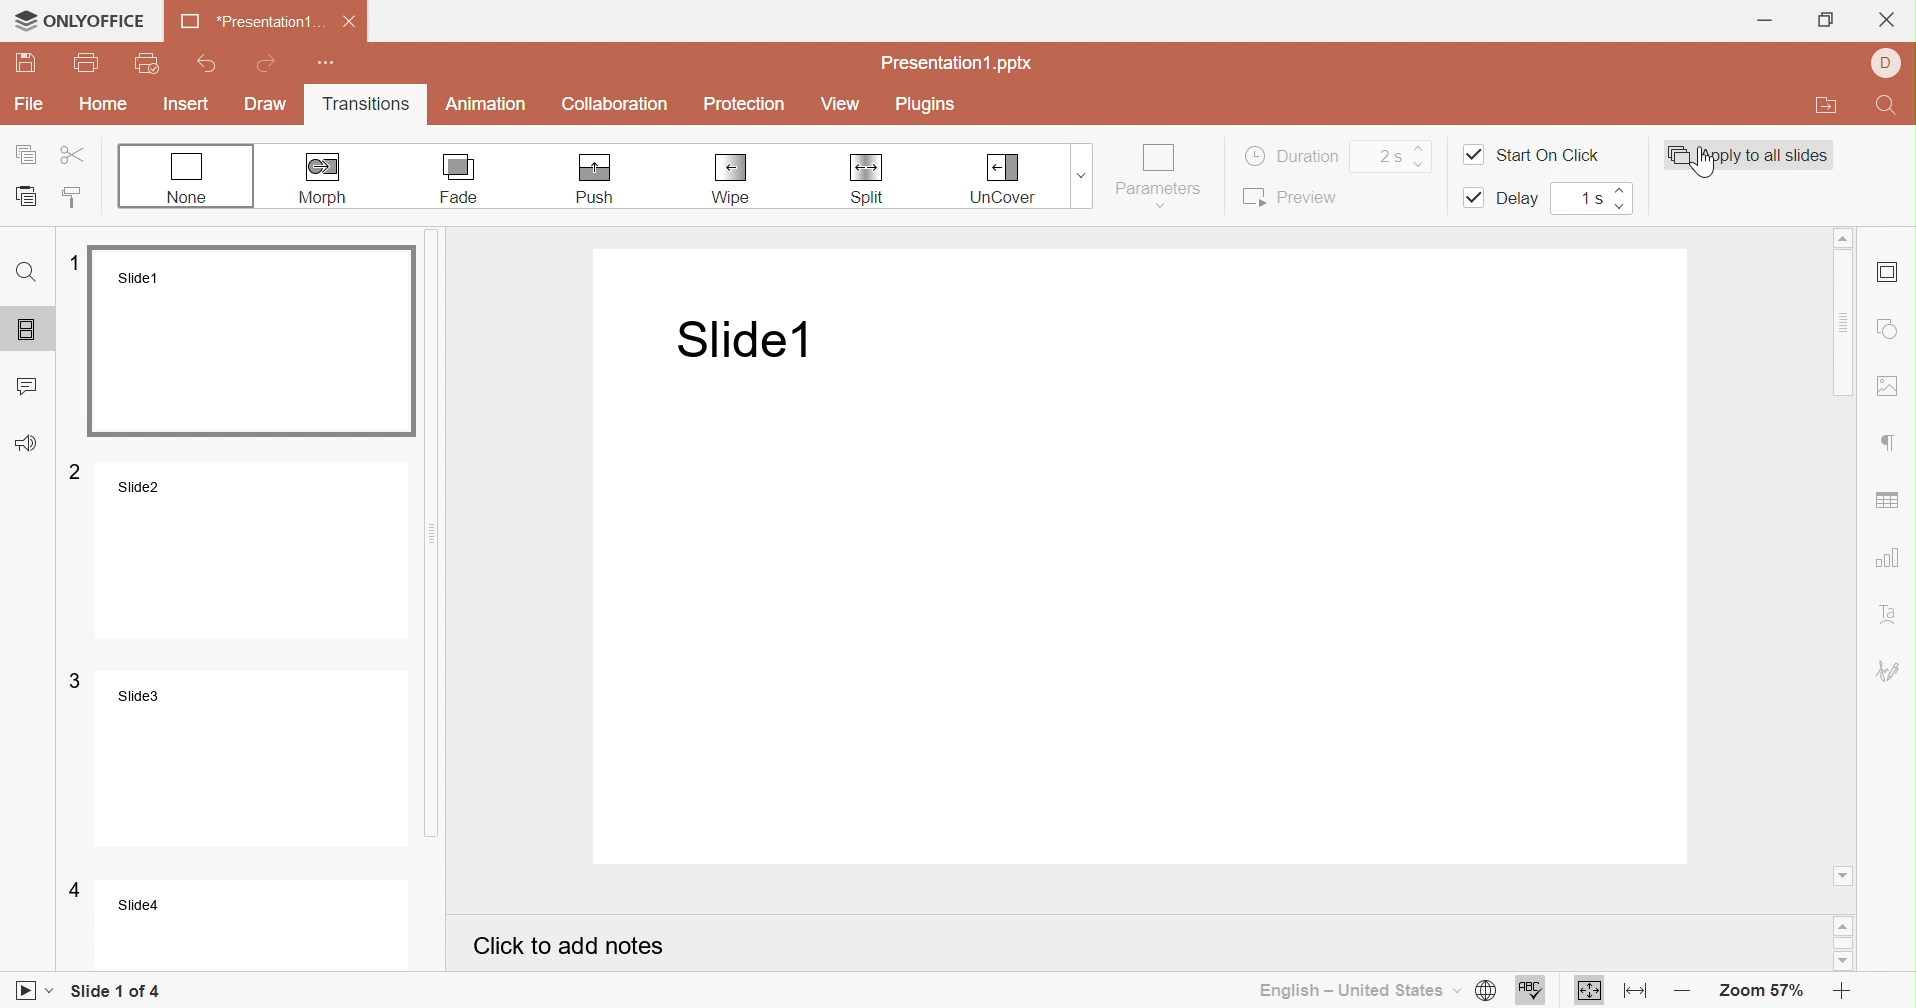 The height and width of the screenshot is (1008, 1916). What do you see at coordinates (1896, 444) in the screenshot?
I see `Paragraph settings` at bounding box center [1896, 444].